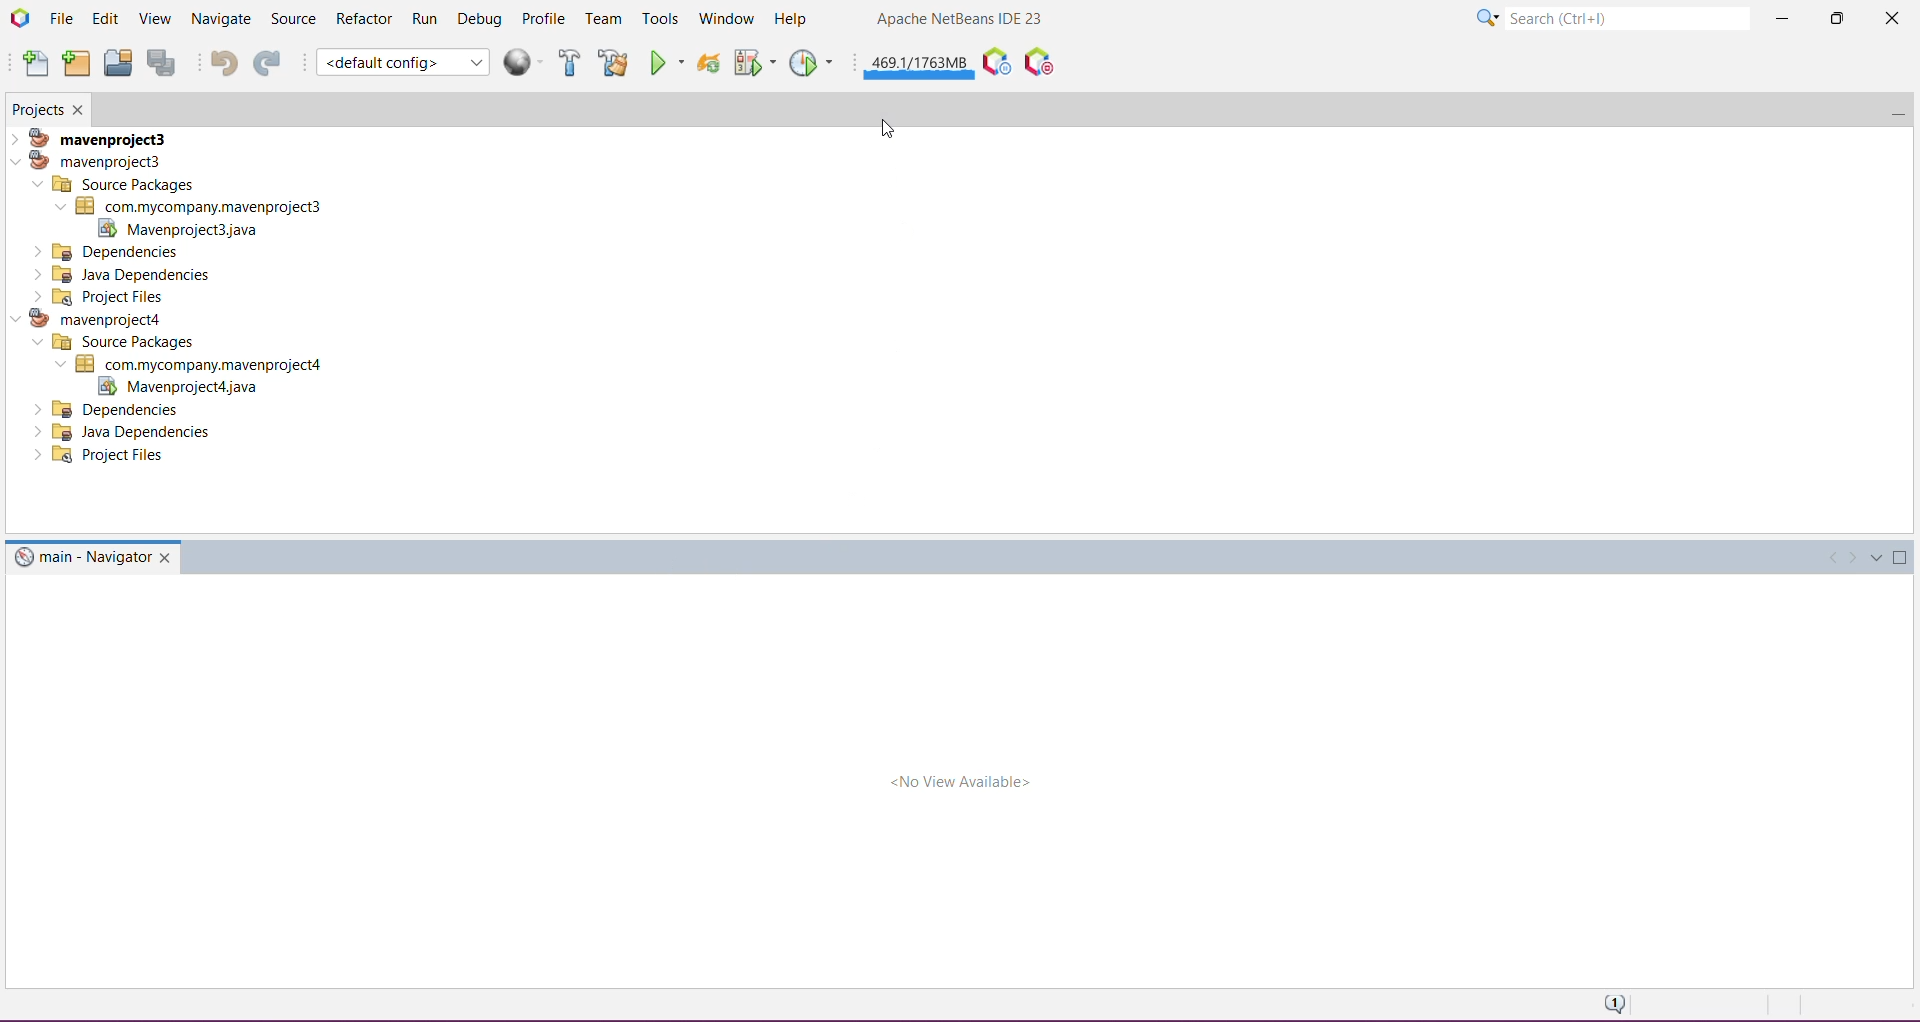 This screenshot has height=1022, width=1920. What do you see at coordinates (960, 782) in the screenshot?
I see `<No View Available>` at bounding box center [960, 782].